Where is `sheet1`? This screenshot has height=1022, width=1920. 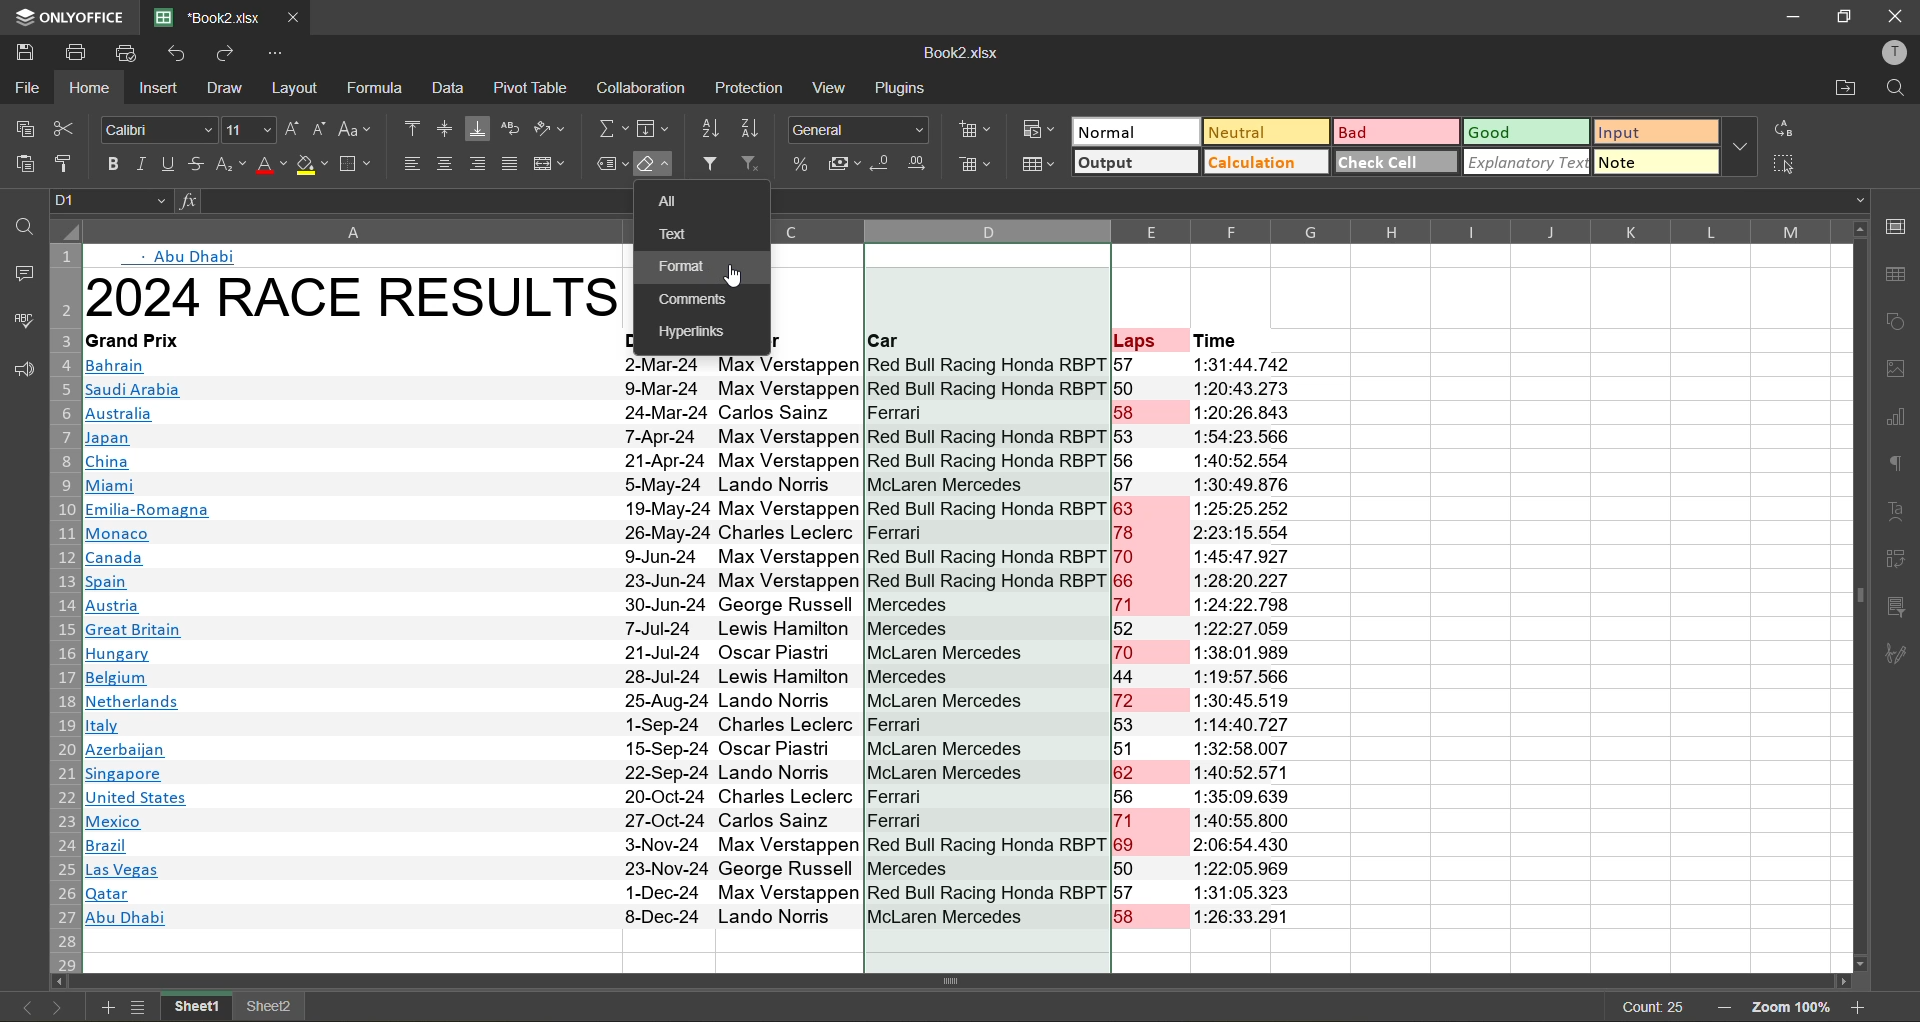
sheet1 is located at coordinates (194, 1008).